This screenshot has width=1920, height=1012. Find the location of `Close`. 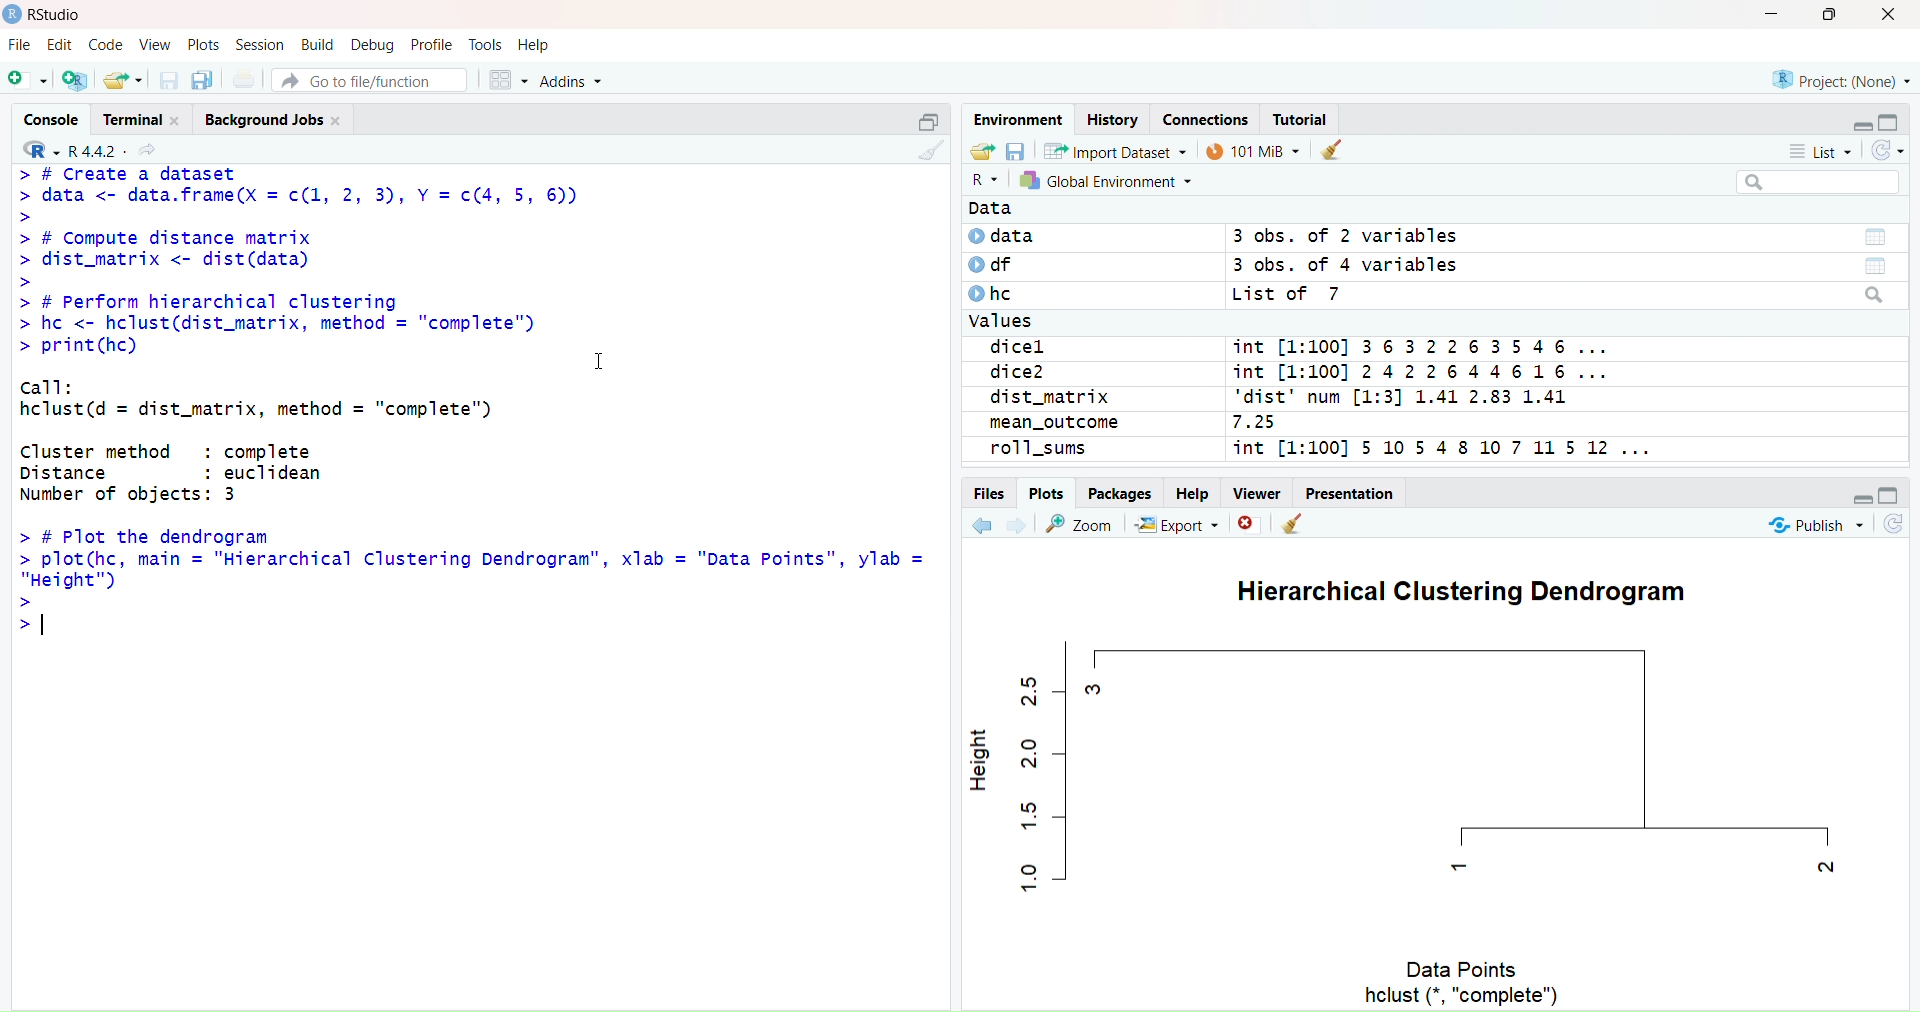

Close is located at coordinates (1251, 522).